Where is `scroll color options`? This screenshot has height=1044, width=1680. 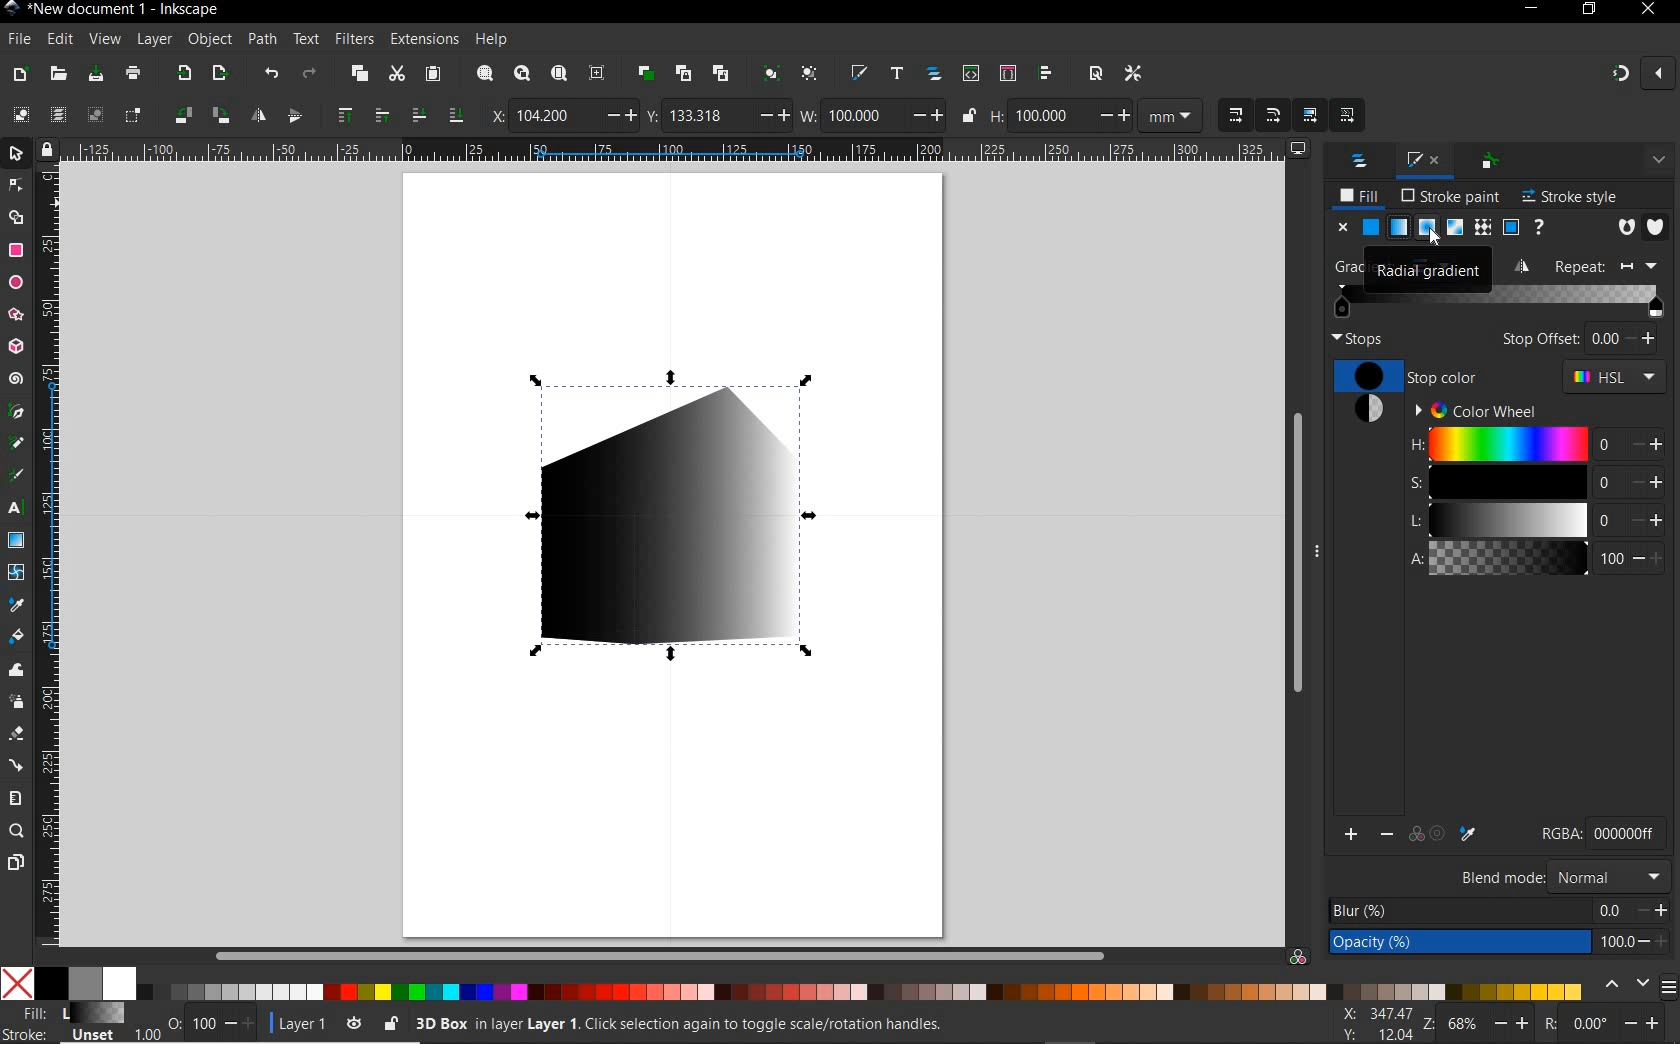 scroll color options is located at coordinates (1624, 985).